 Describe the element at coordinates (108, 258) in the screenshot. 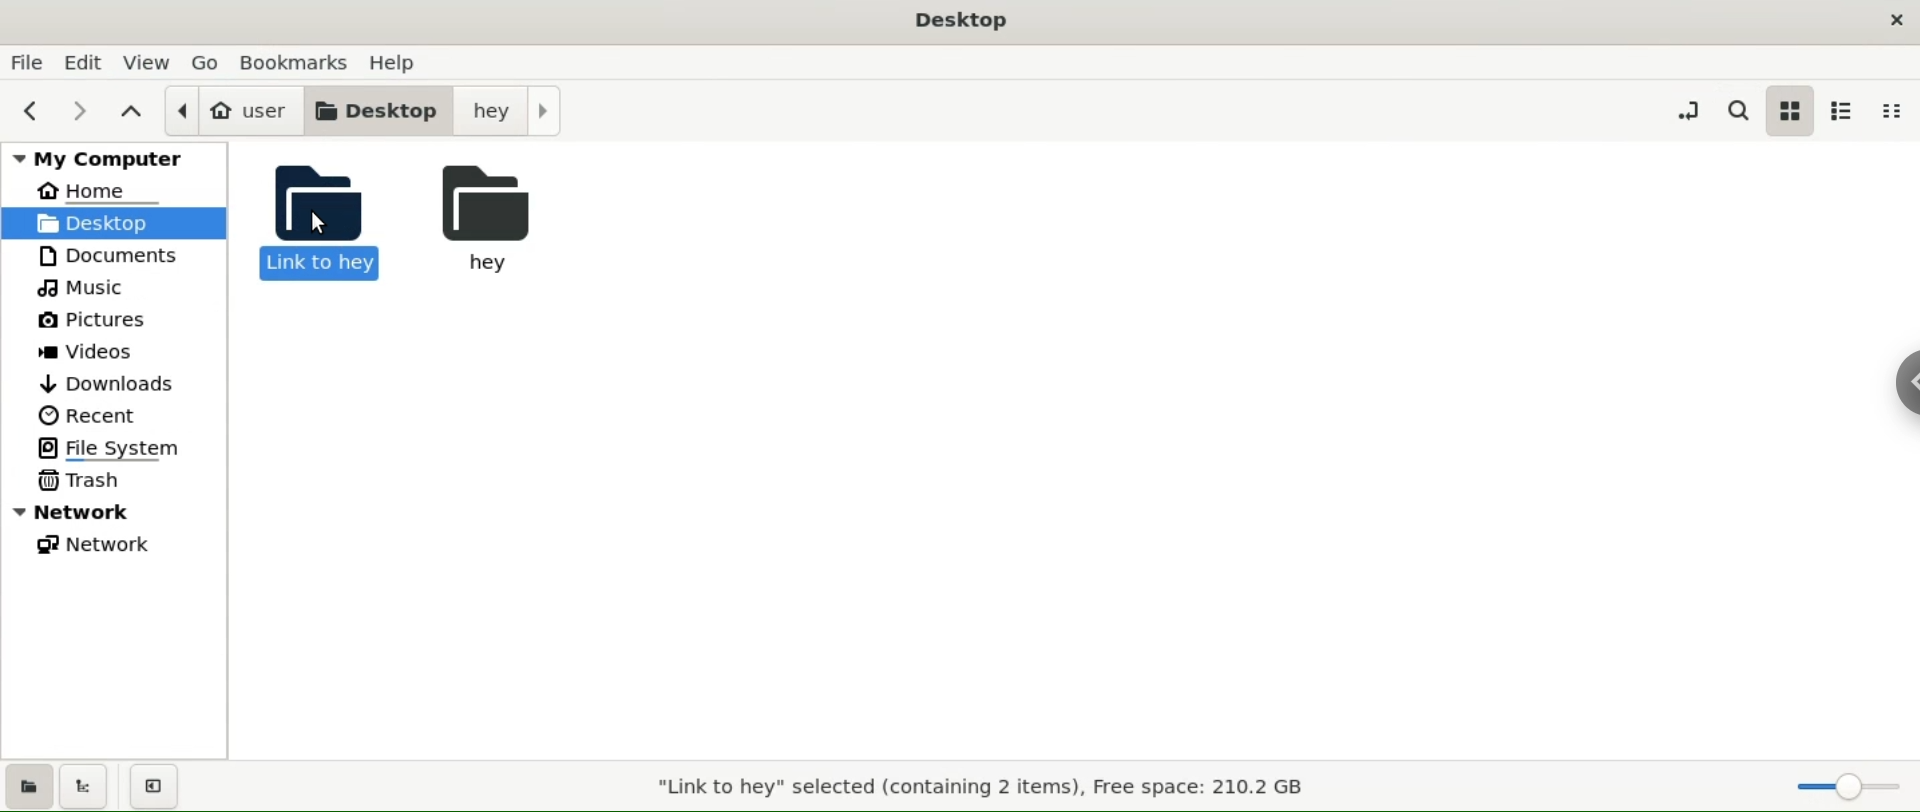

I see `documents` at that location.